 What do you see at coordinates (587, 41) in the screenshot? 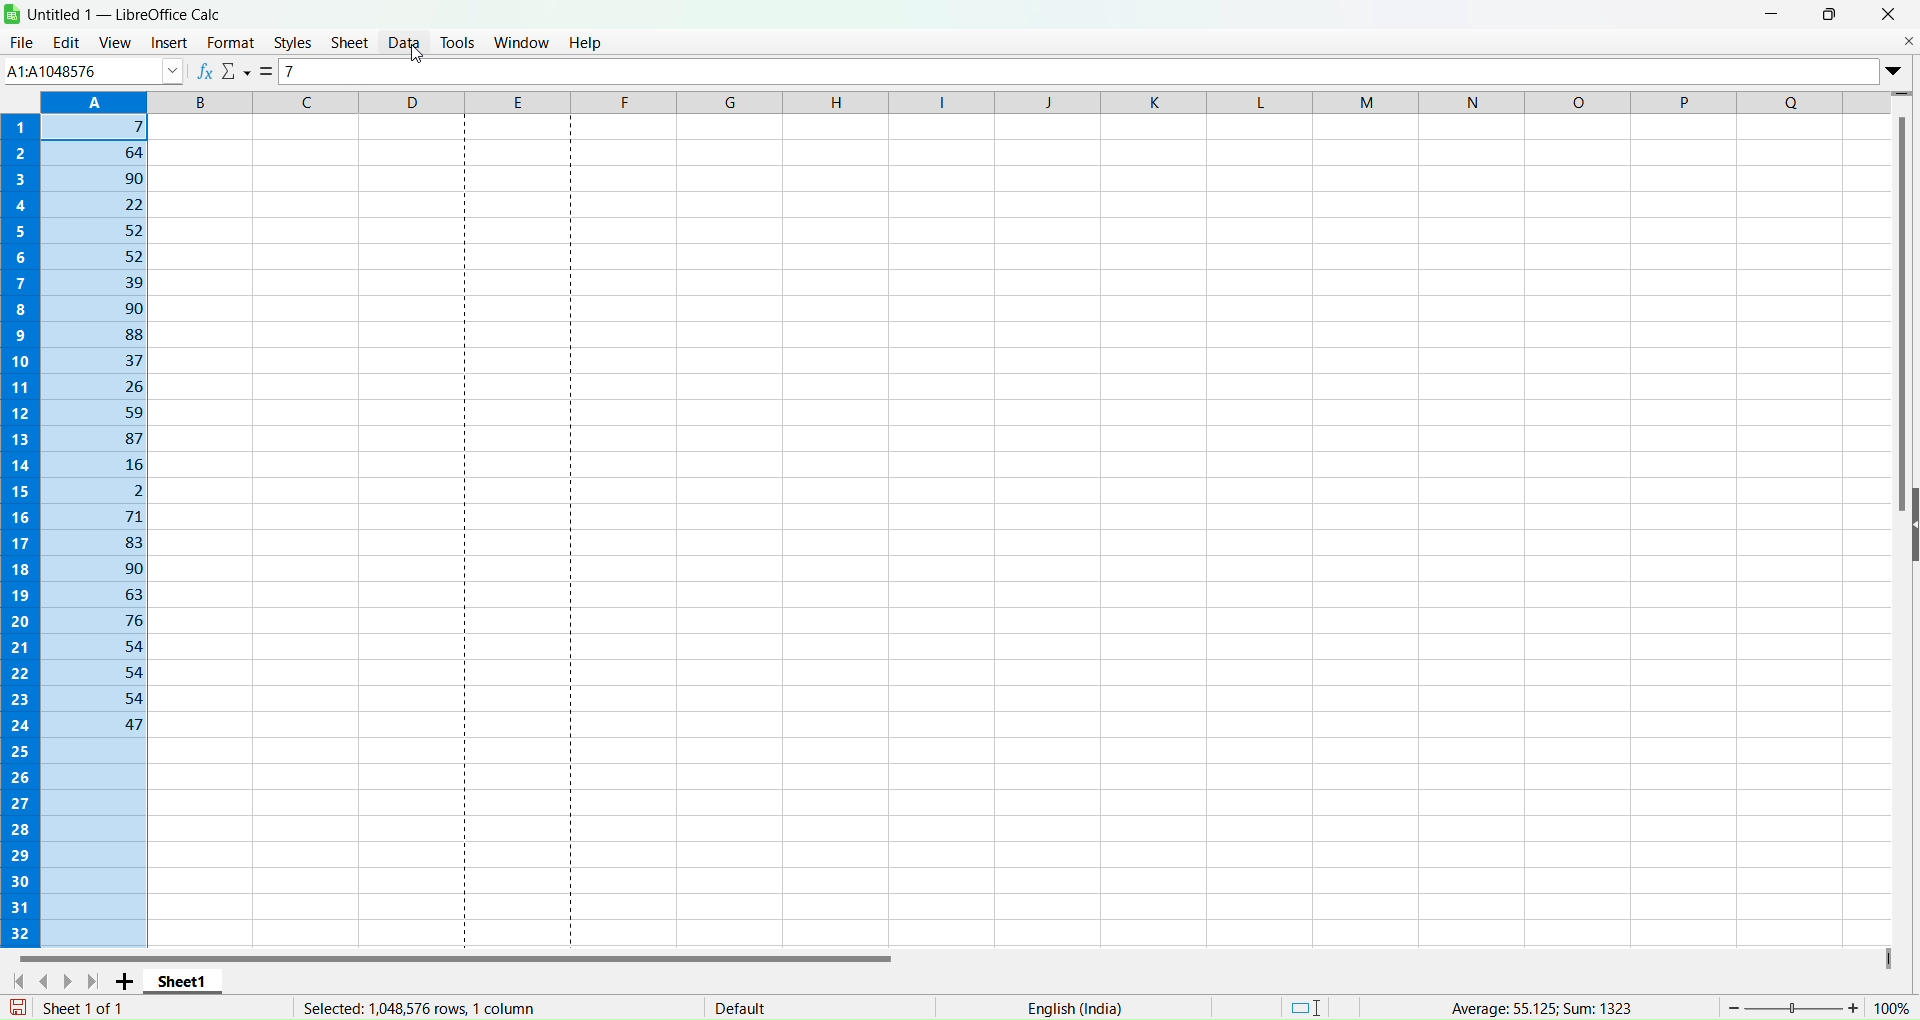
I see `Help` at bounding box center [587, 41].